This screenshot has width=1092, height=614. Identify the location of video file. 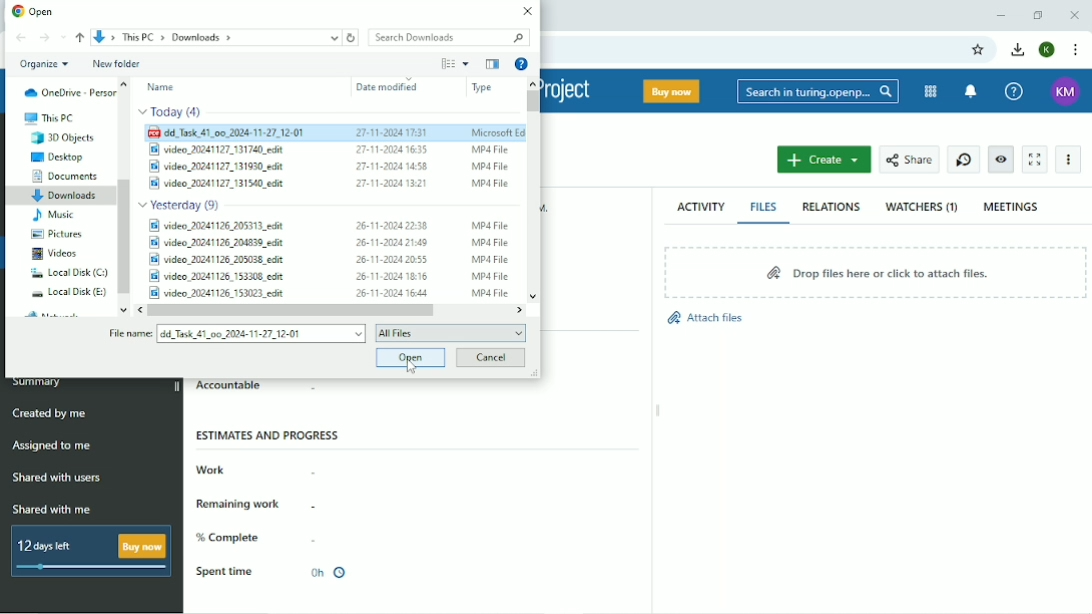
(326, 183).